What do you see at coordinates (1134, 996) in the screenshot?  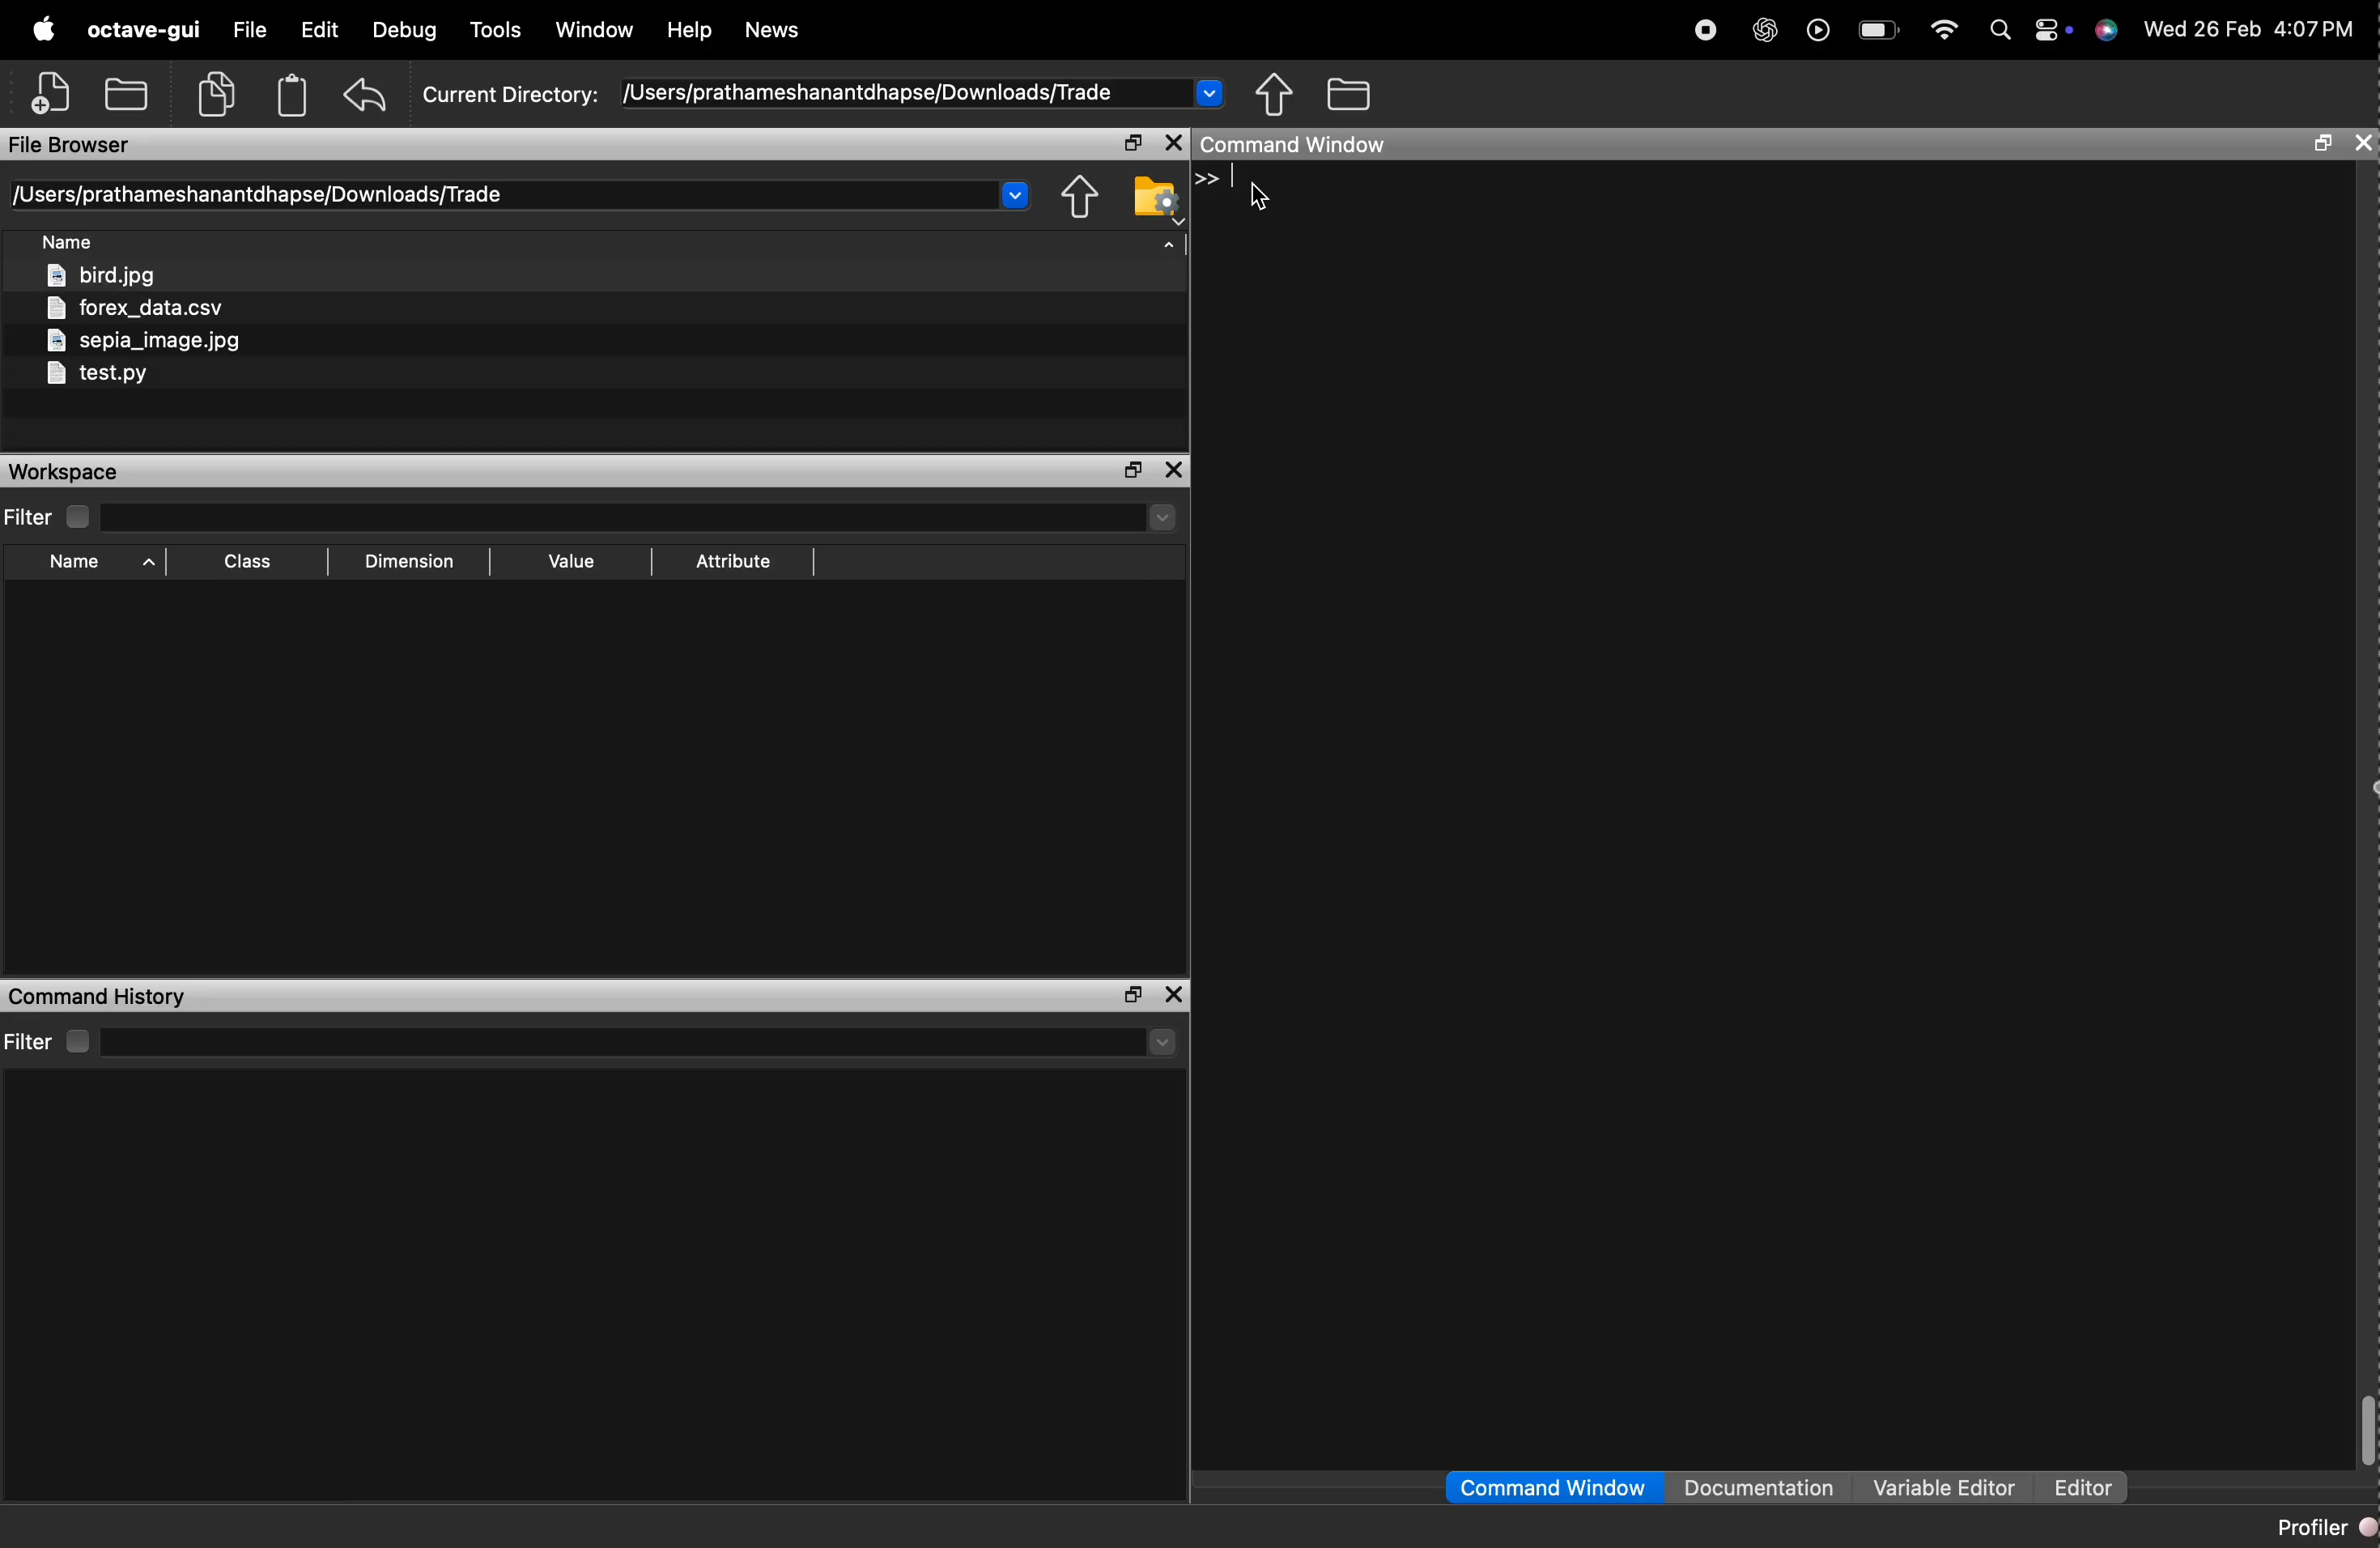 I see `open in separate window` at bounding box center [1134, 996].